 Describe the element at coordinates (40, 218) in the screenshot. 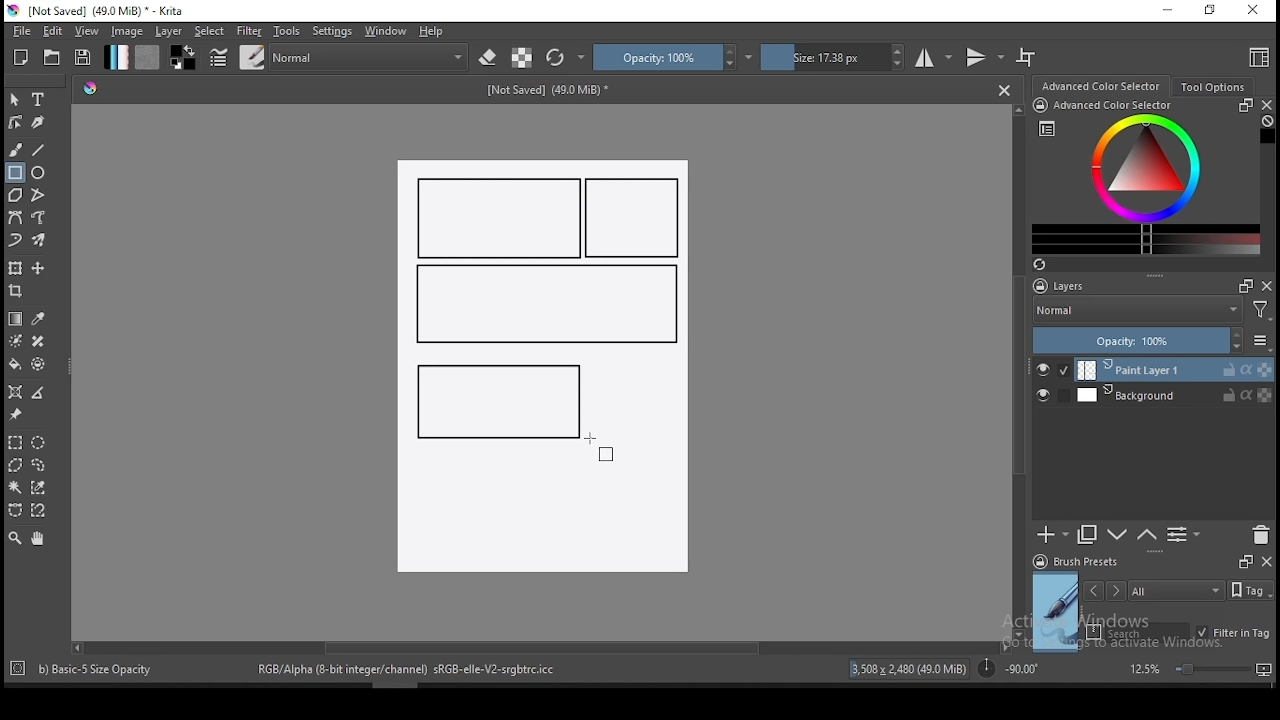

I see `freehand path tool` at that location.